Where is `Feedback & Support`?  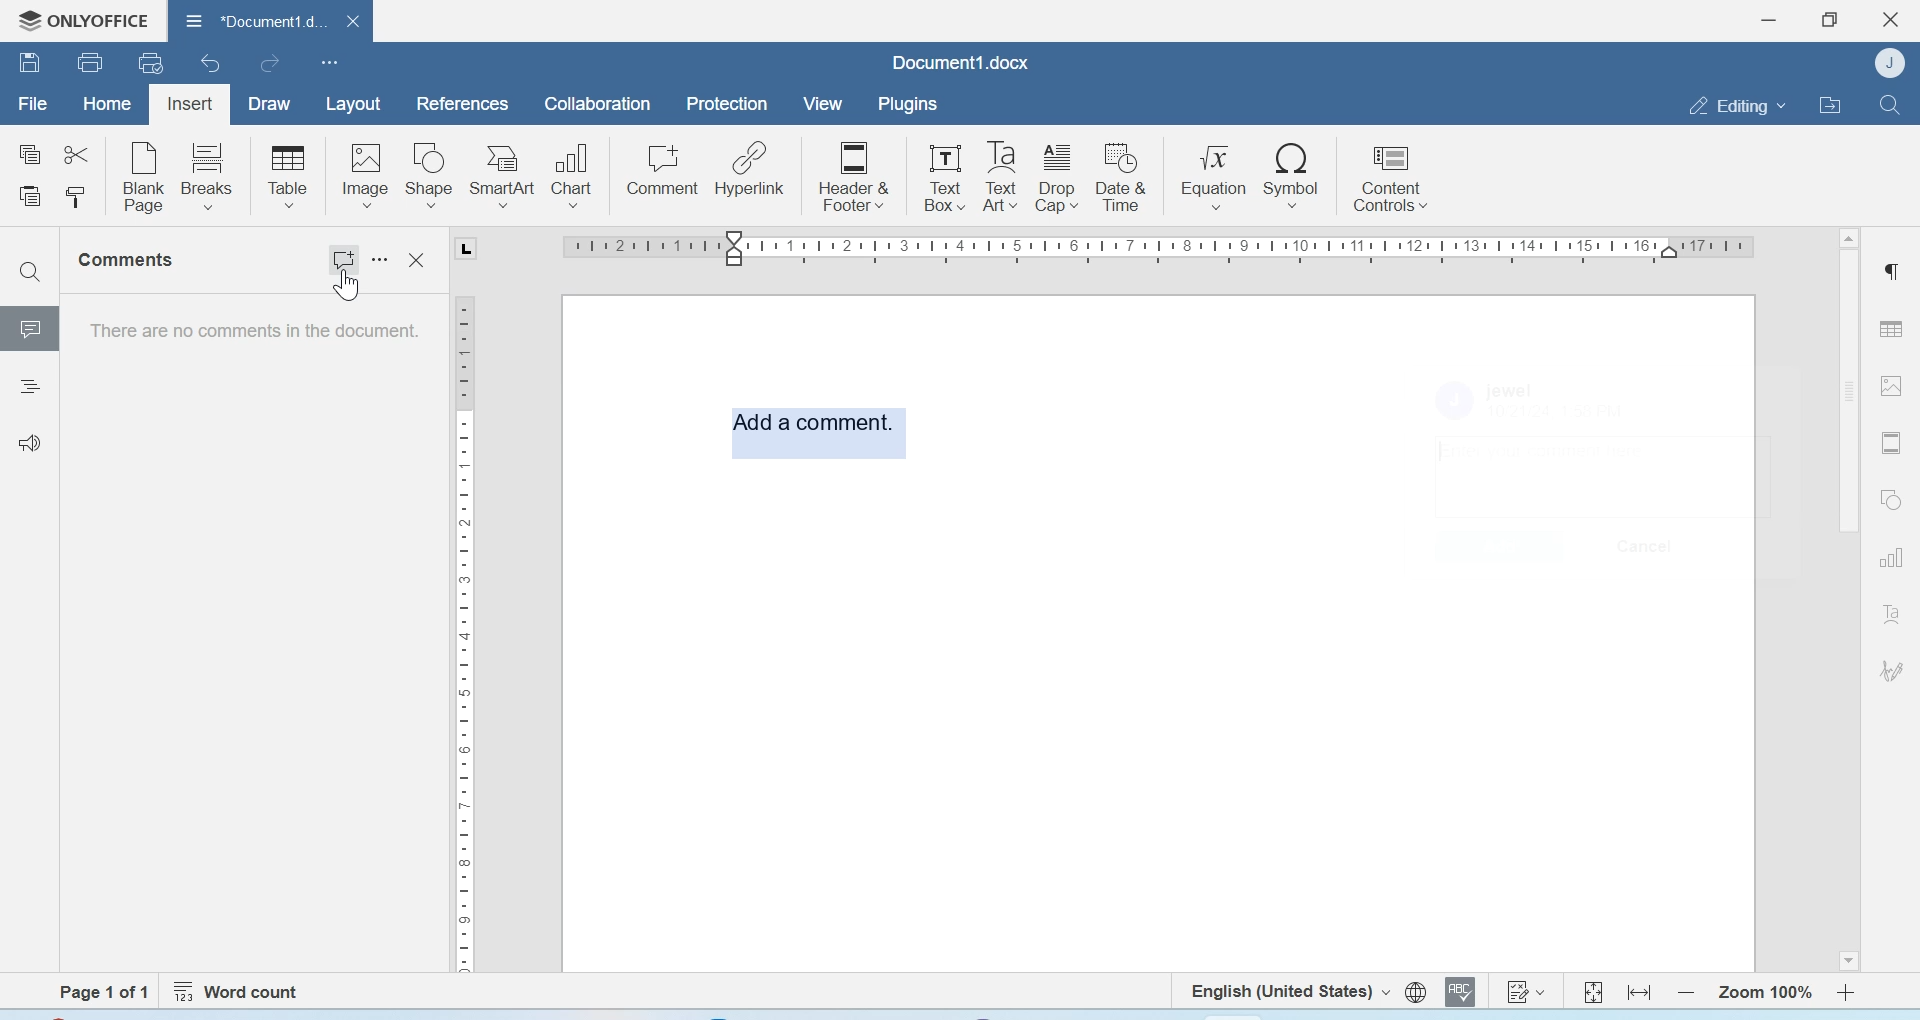 Feedback & Support is located at coordinates (31, 442).